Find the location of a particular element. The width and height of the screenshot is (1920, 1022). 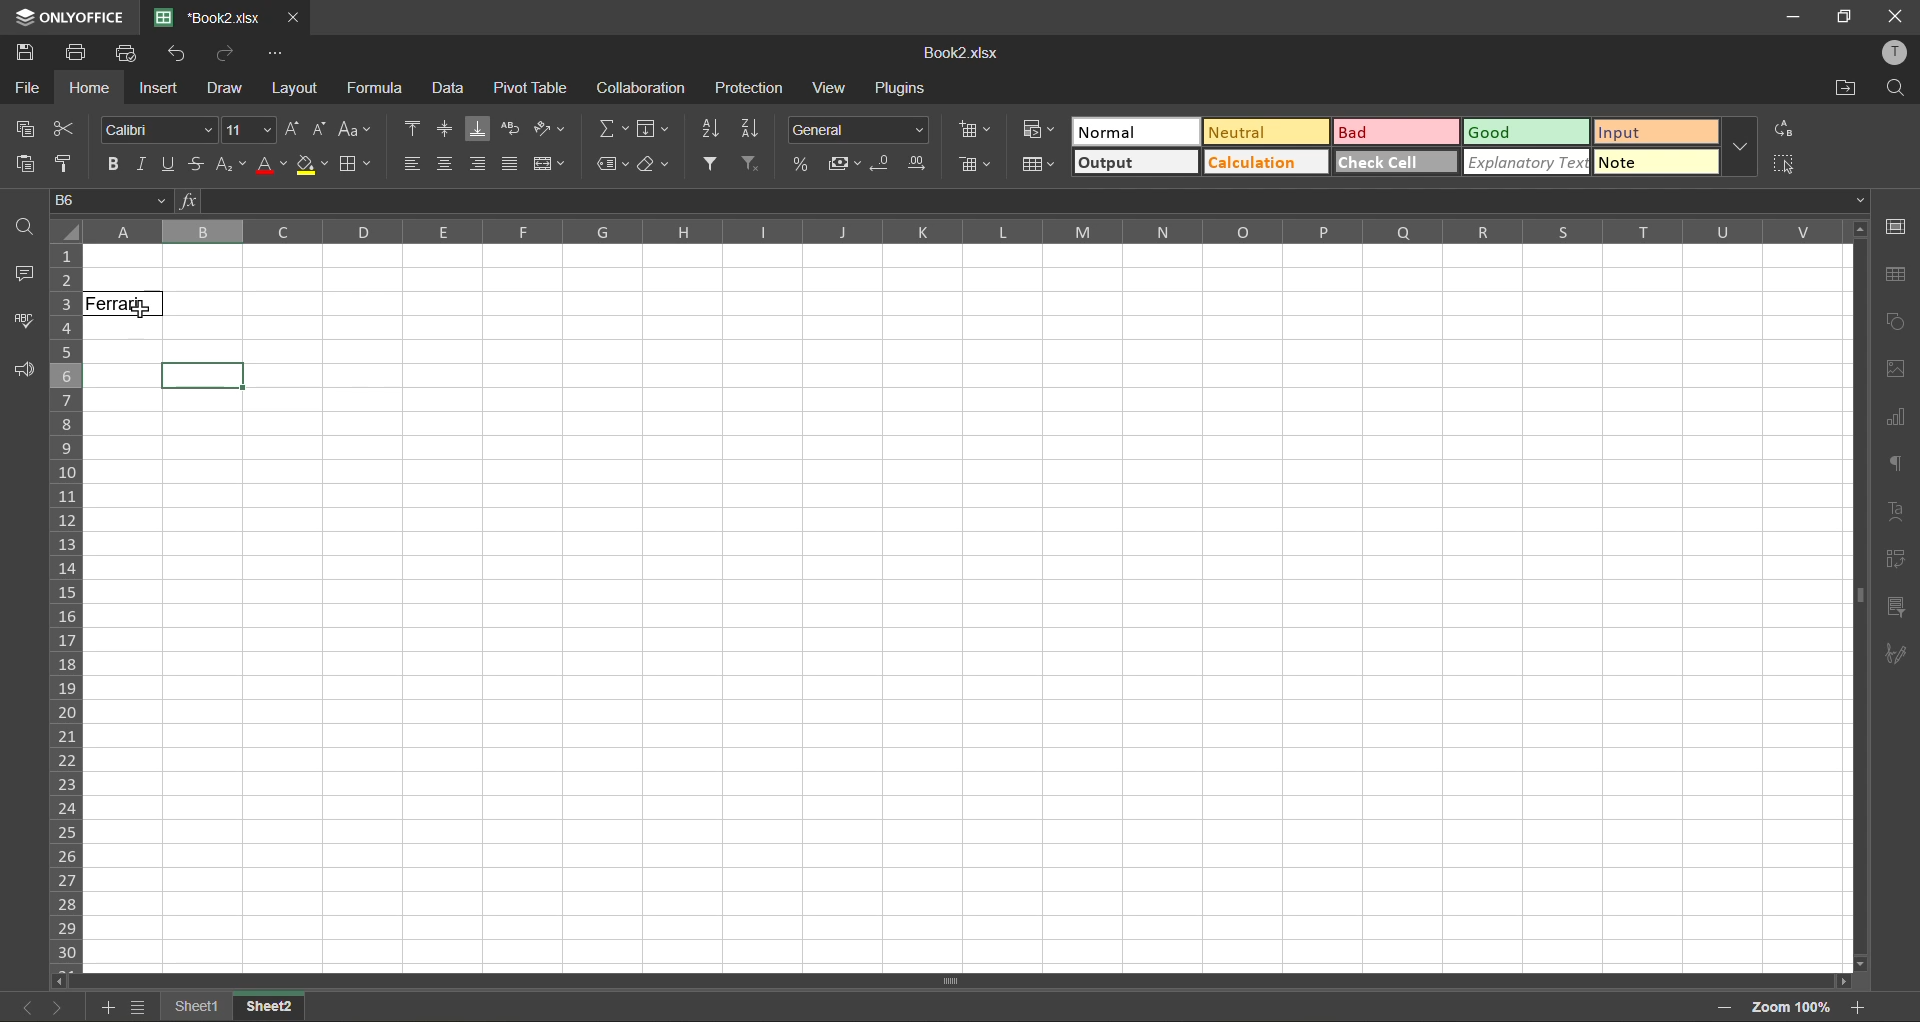

decrement size is located at coordinates (320, 130).